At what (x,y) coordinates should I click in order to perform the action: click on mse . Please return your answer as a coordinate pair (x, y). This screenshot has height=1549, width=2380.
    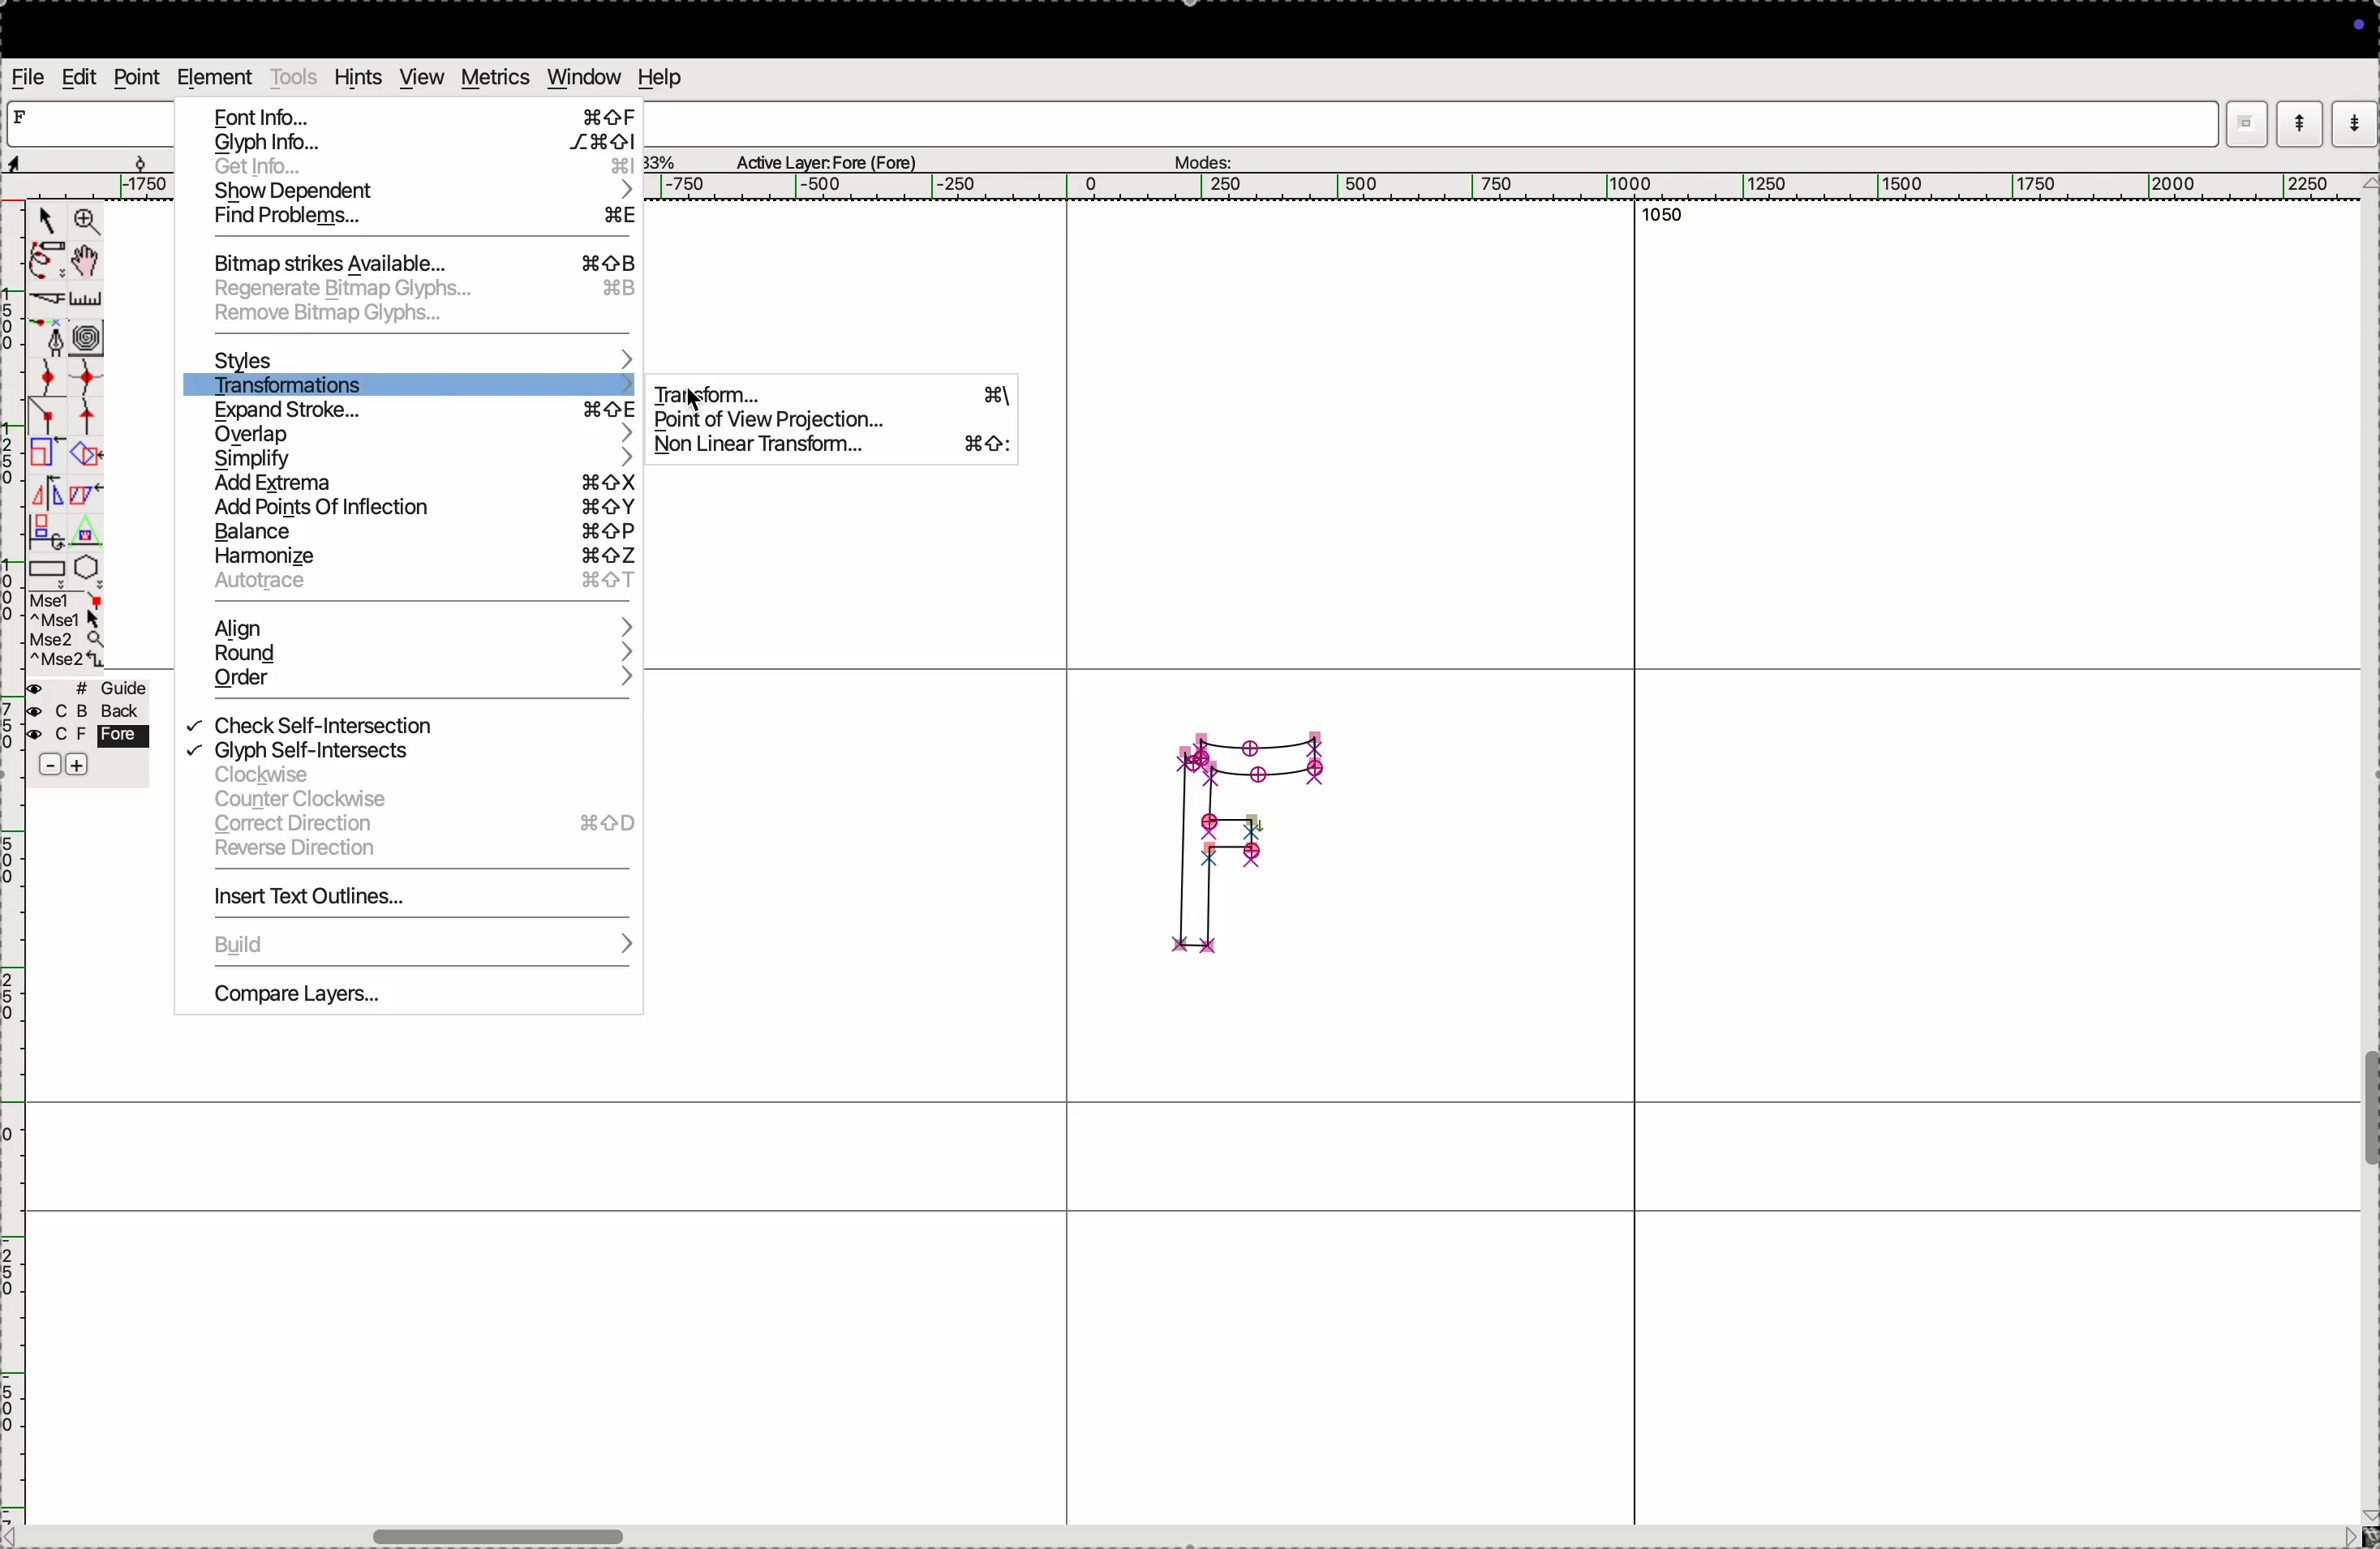
    Looking at the image, I should click on (67, 630).